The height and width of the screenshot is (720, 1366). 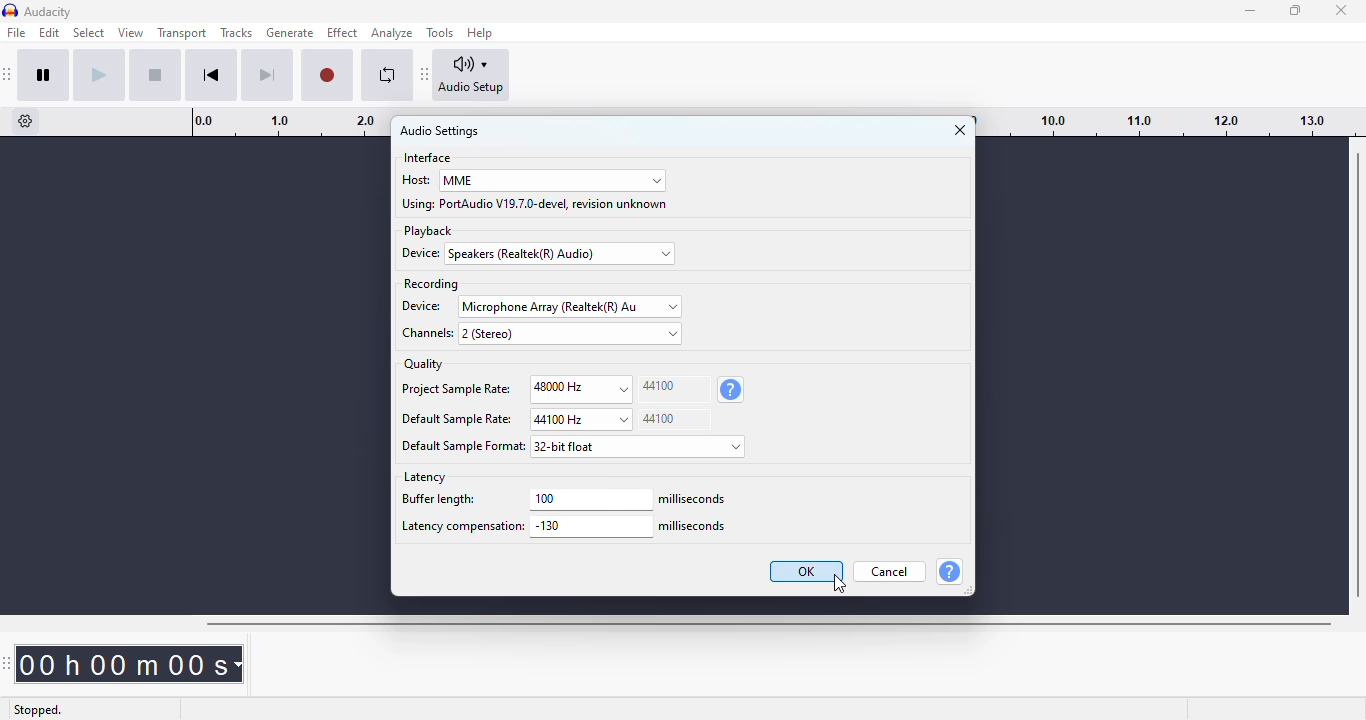 What do you see at coordinates (134, 663) in the screenshot?
I see `time` at bounding box center [134, 663].